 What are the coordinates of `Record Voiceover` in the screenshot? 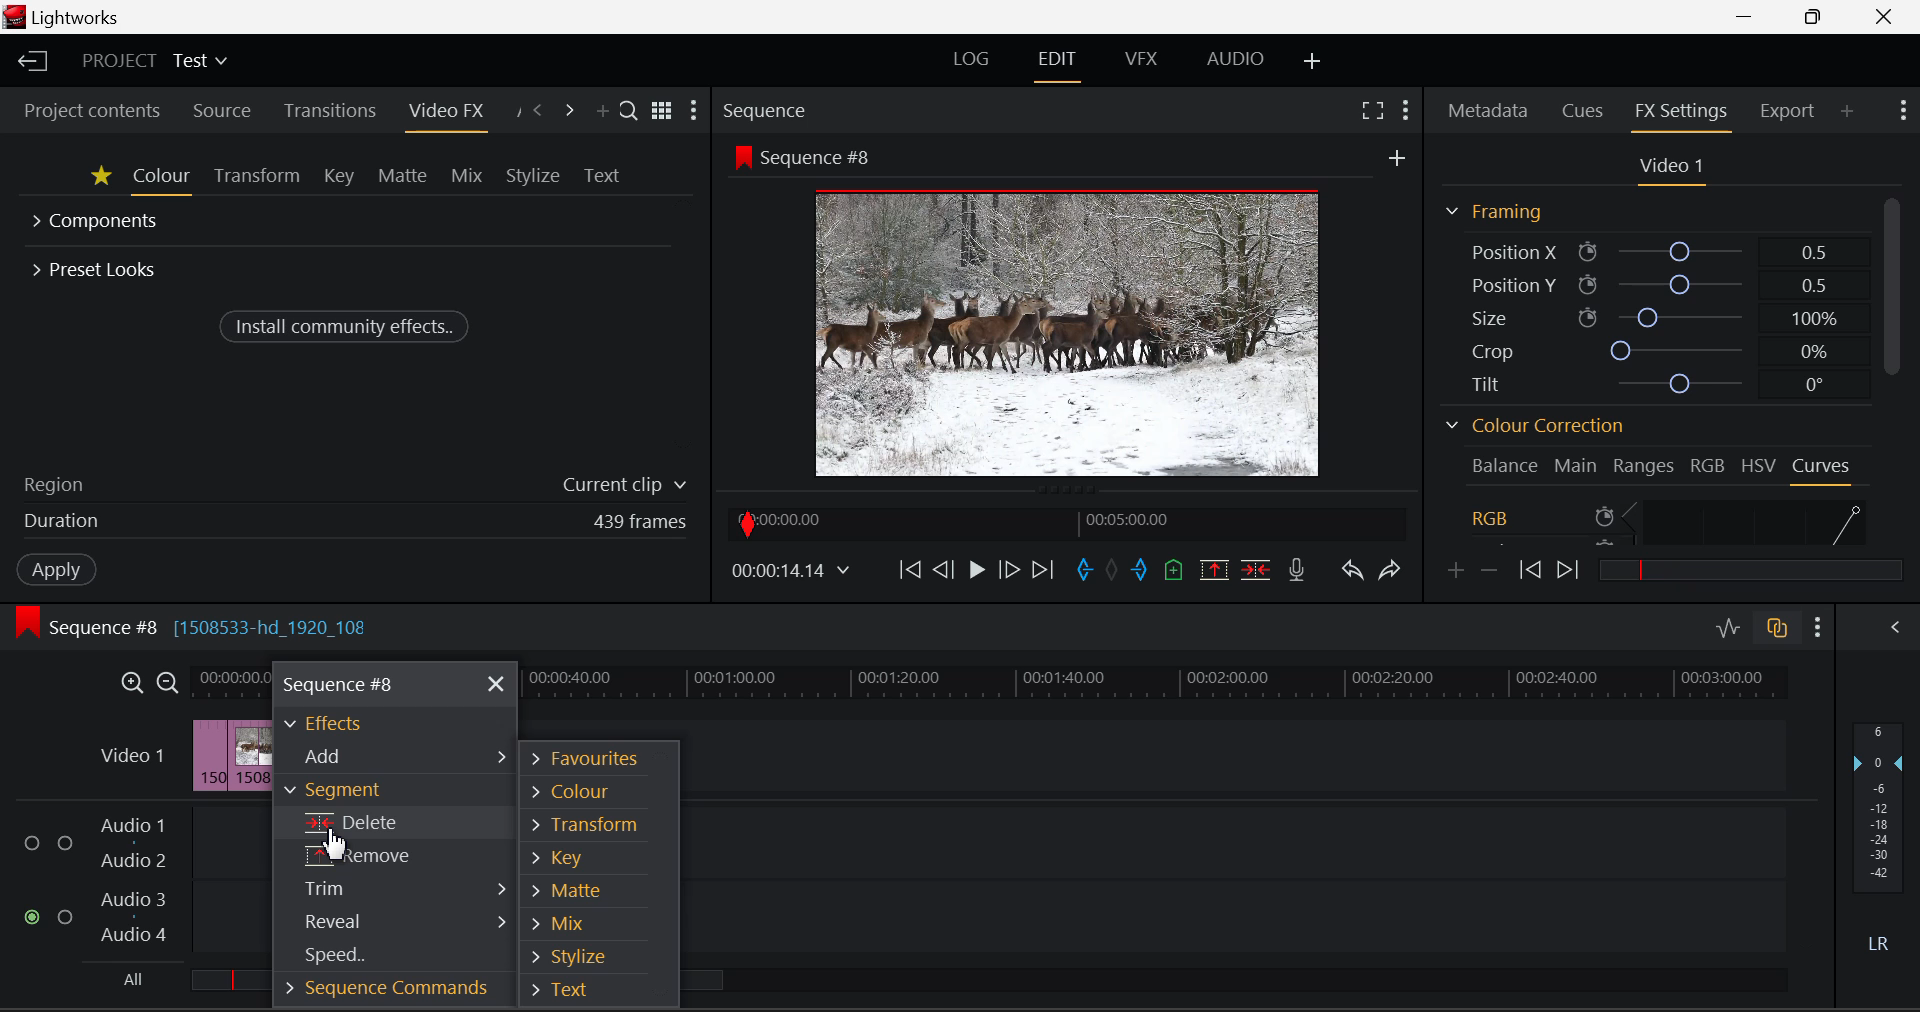 It's located at (1295, 572).